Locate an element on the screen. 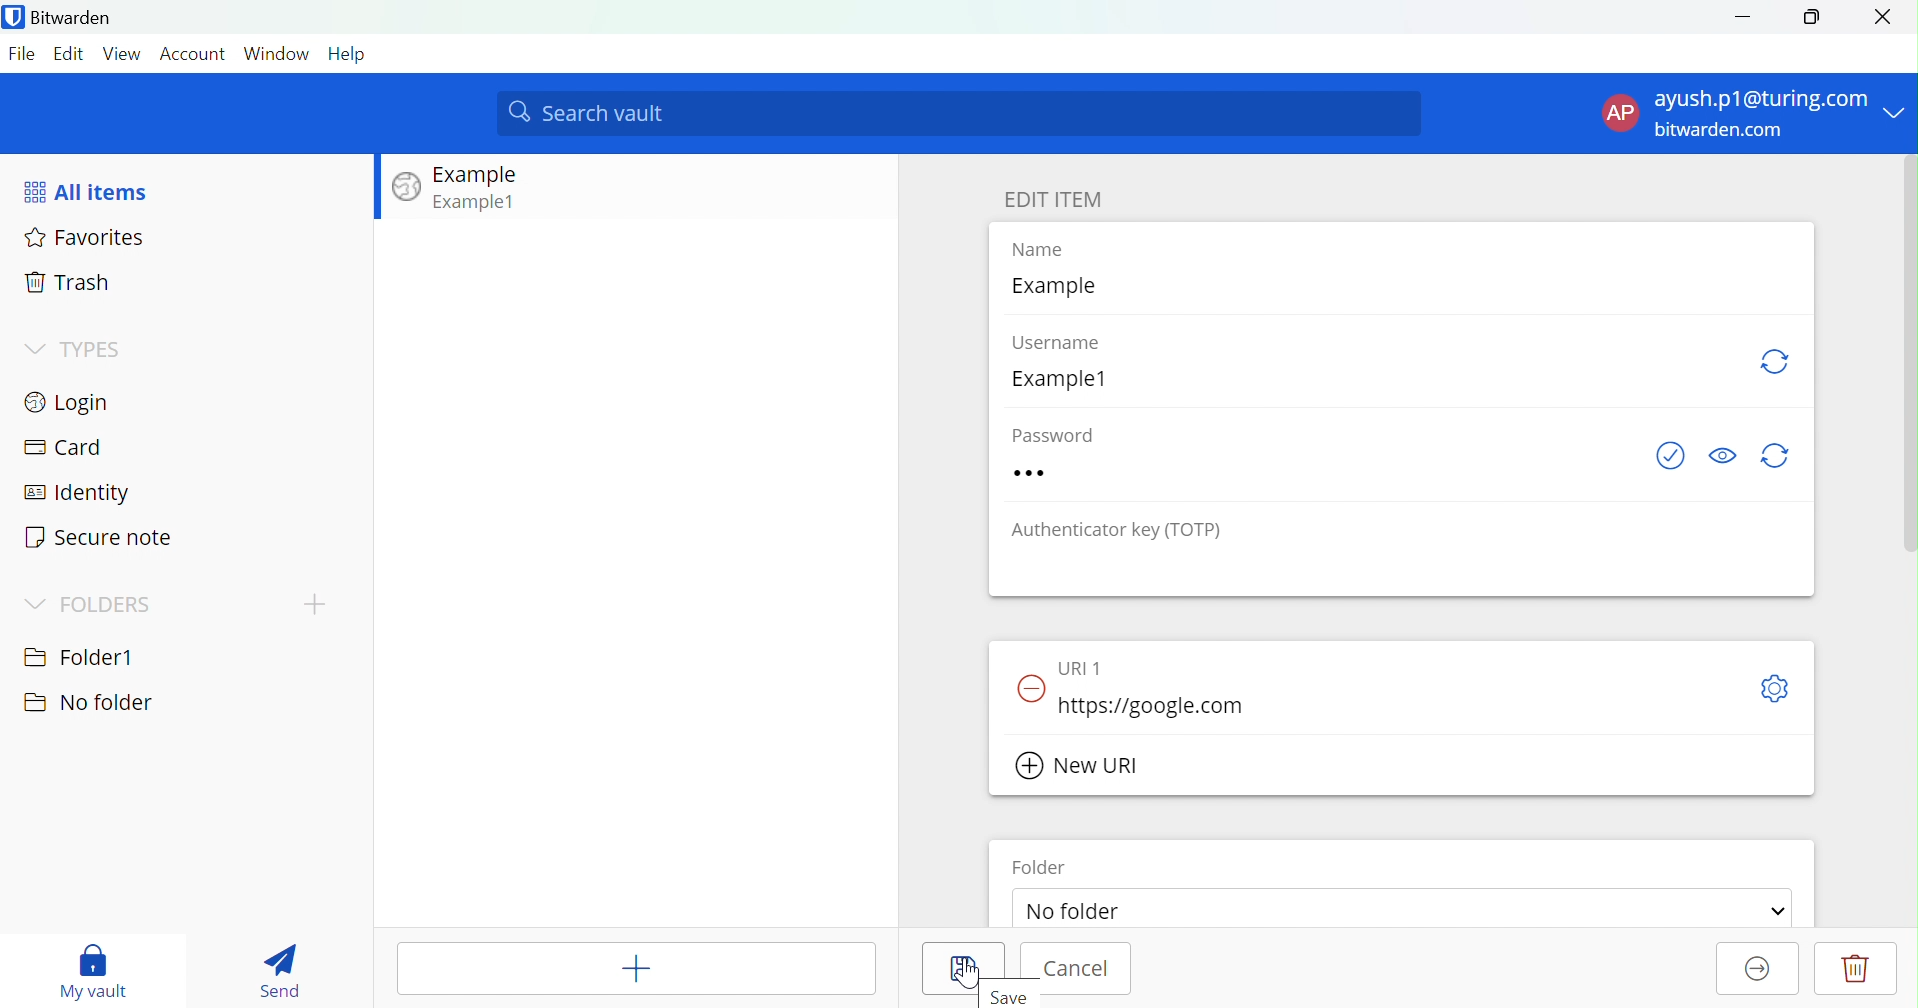 This screenshot has width=1918, height=1008. Toggle Options is located at coordinates (1775, 690).